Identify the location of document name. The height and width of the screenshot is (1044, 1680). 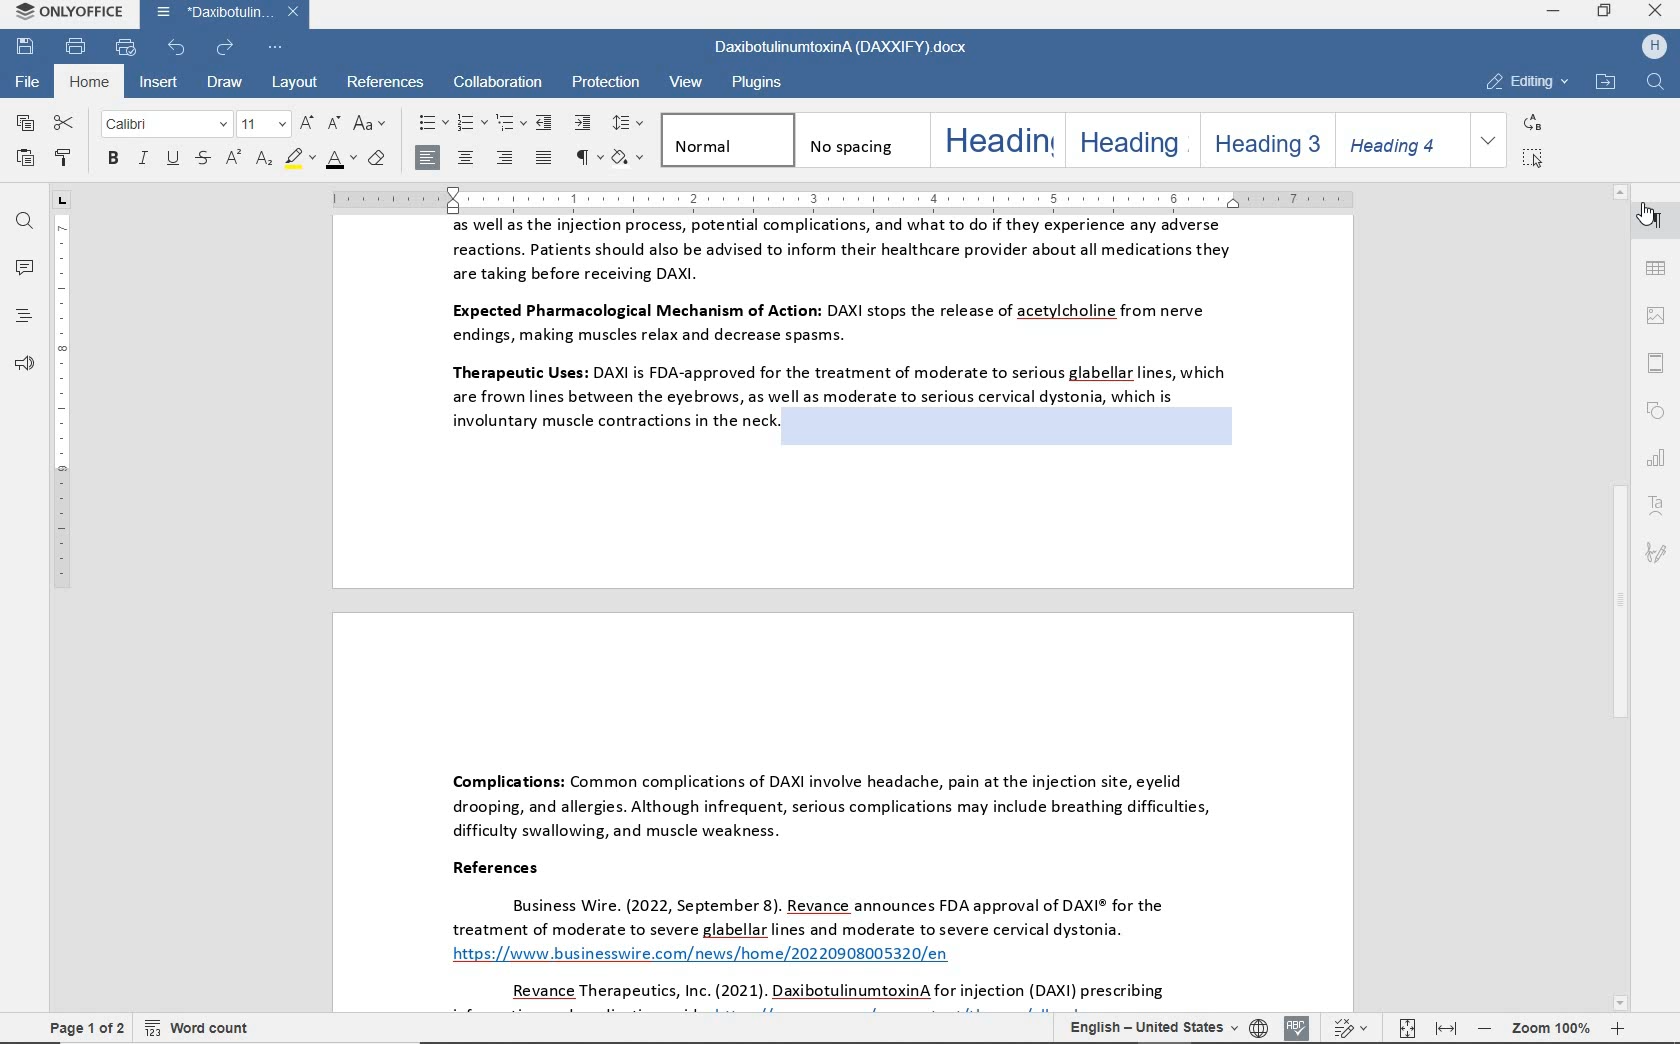
(230, 13).